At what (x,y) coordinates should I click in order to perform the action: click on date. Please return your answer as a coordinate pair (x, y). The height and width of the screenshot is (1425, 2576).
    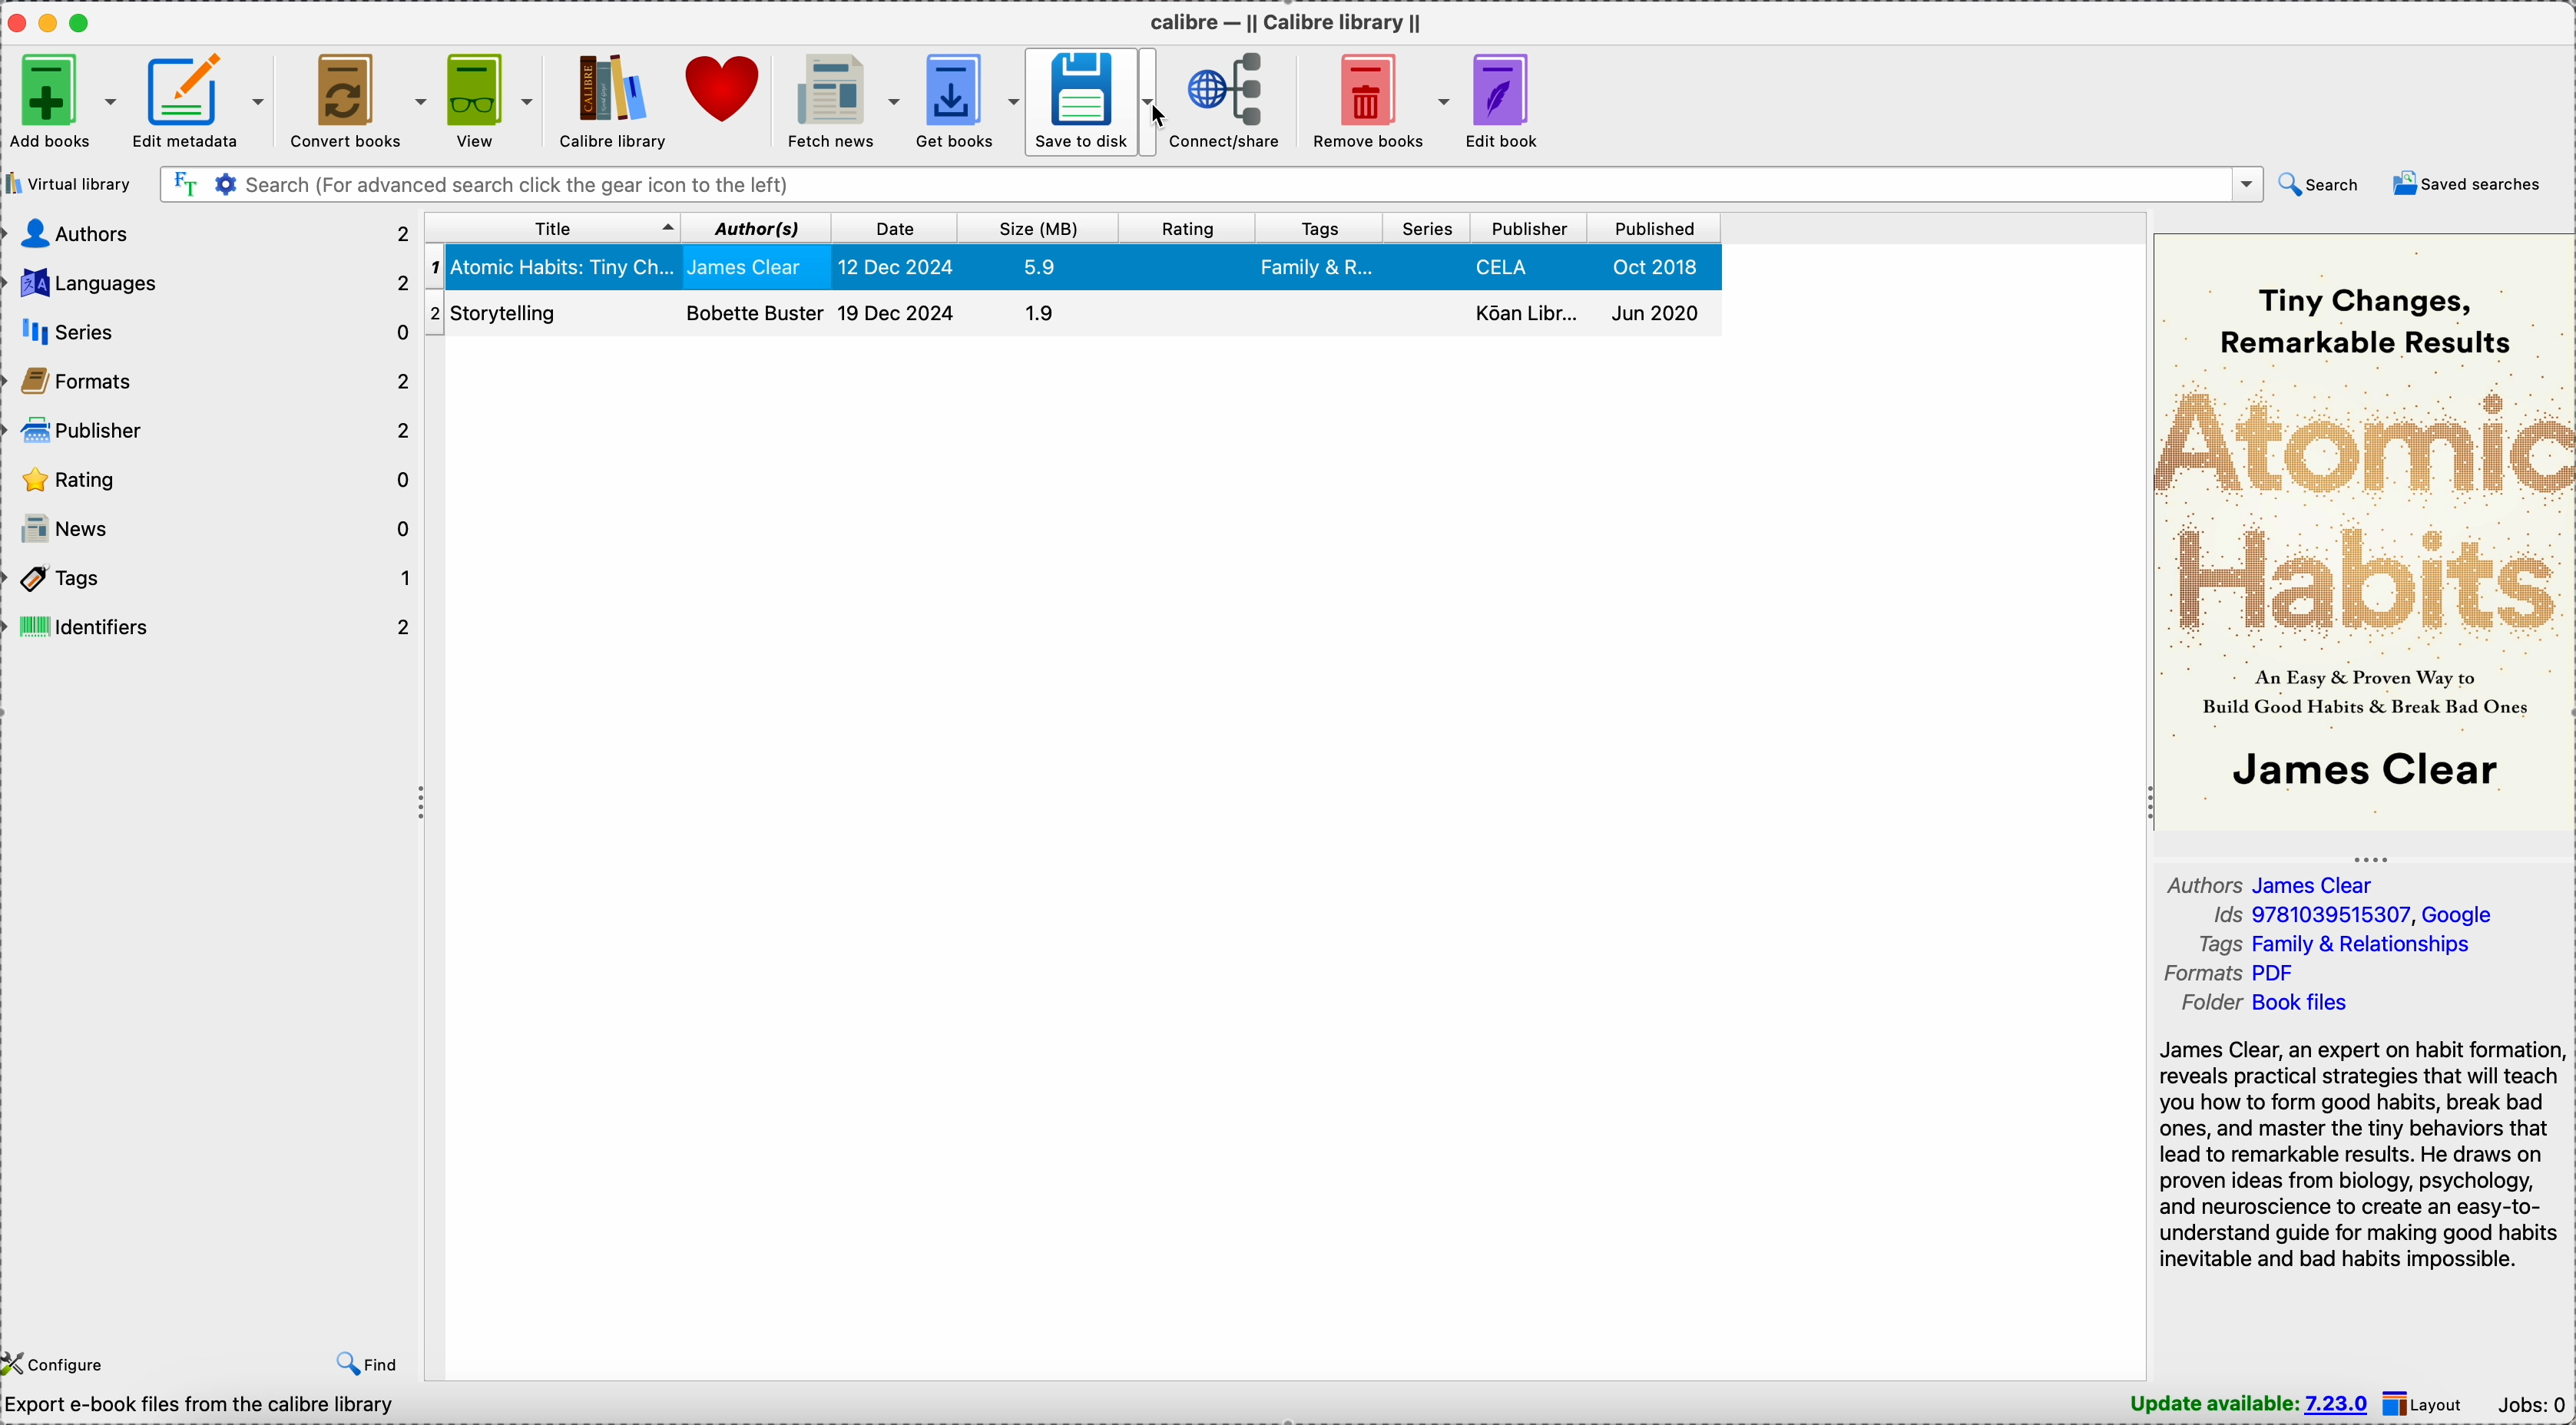
    Looking at the image, I should click on (897, 228).